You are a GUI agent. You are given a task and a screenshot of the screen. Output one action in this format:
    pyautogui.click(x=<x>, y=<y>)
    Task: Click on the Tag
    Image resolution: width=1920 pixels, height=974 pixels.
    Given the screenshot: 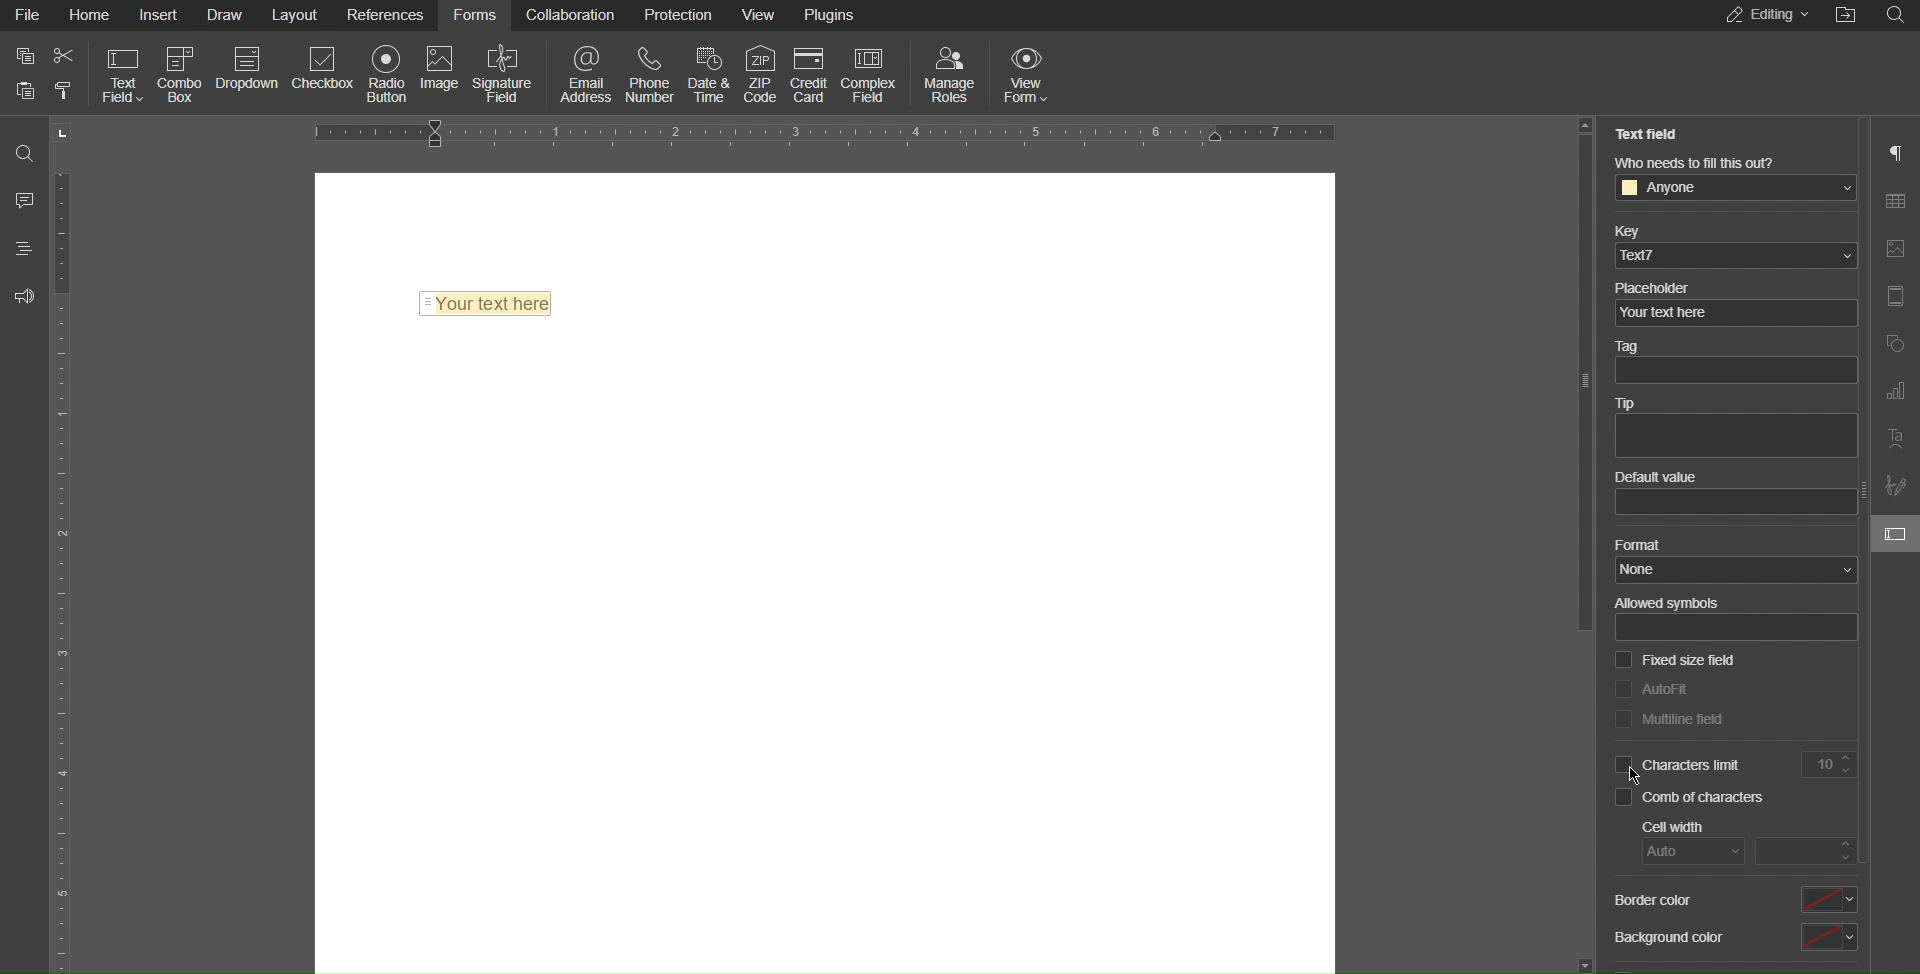 What is the action you would take?
    pyautogui.click(x=1732, y=364)
    